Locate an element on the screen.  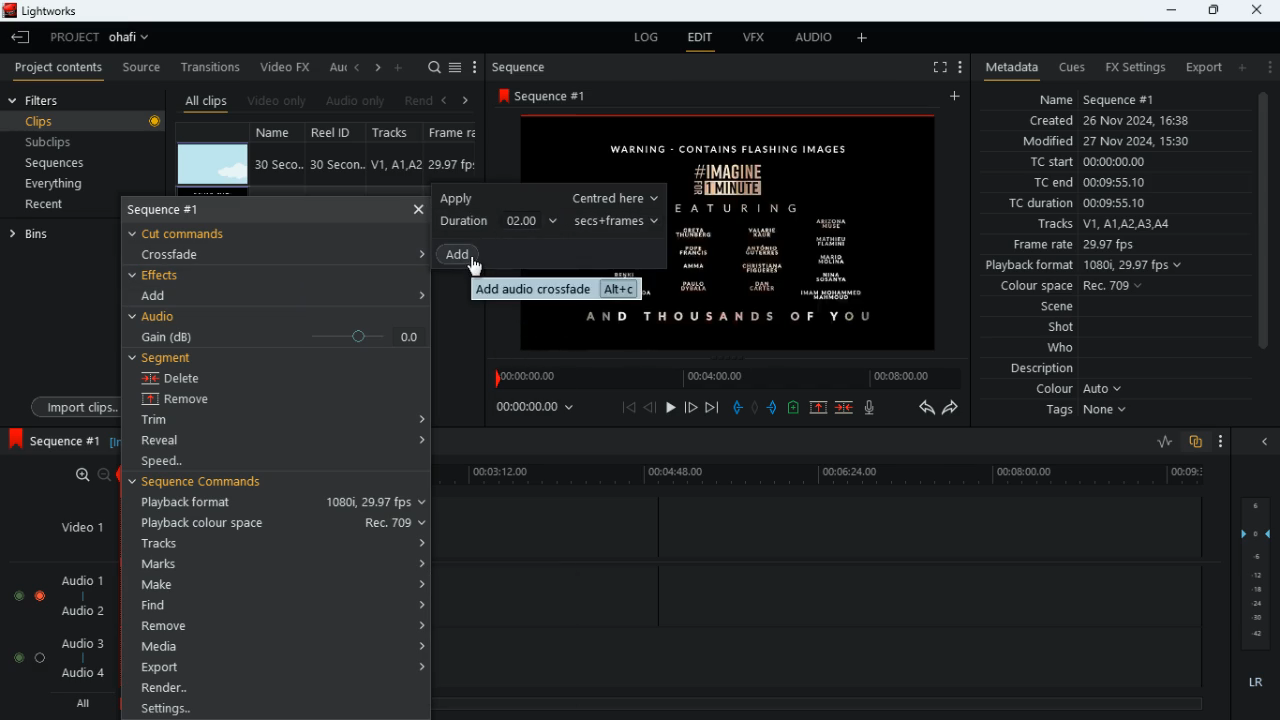
audio 3 is located at coordinates (78, 642).